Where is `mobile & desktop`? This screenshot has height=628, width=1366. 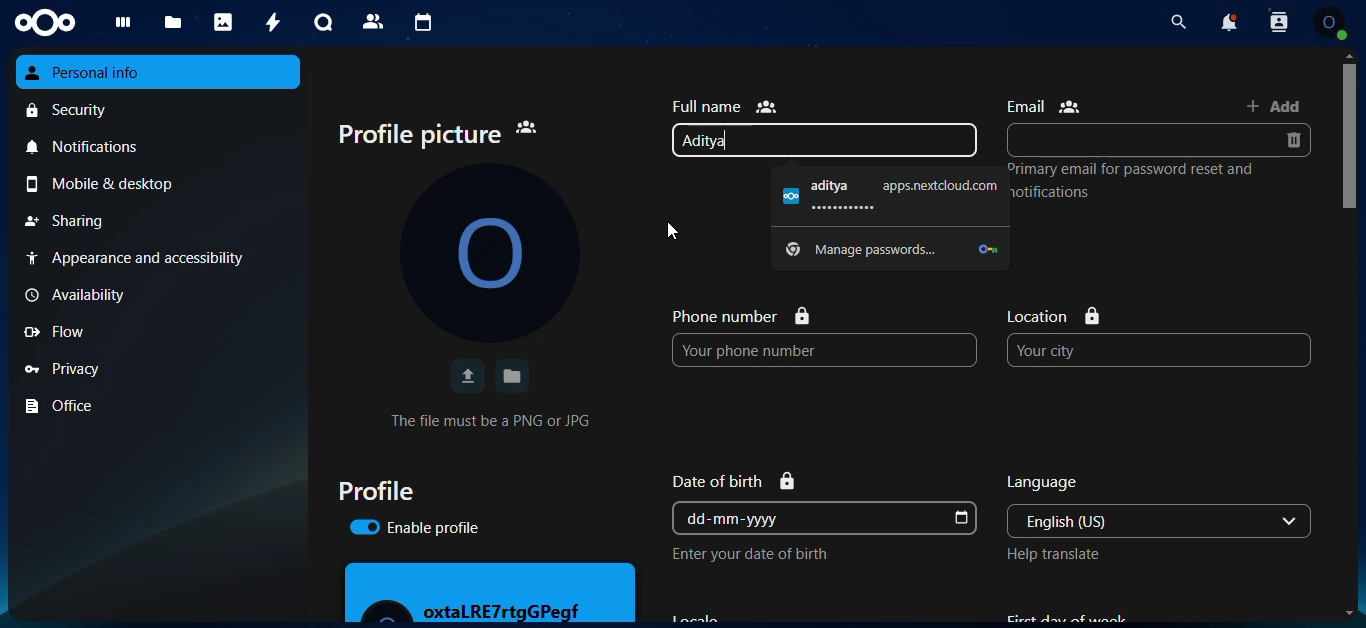 mobile & desktop is located at coordinates (161, 184).